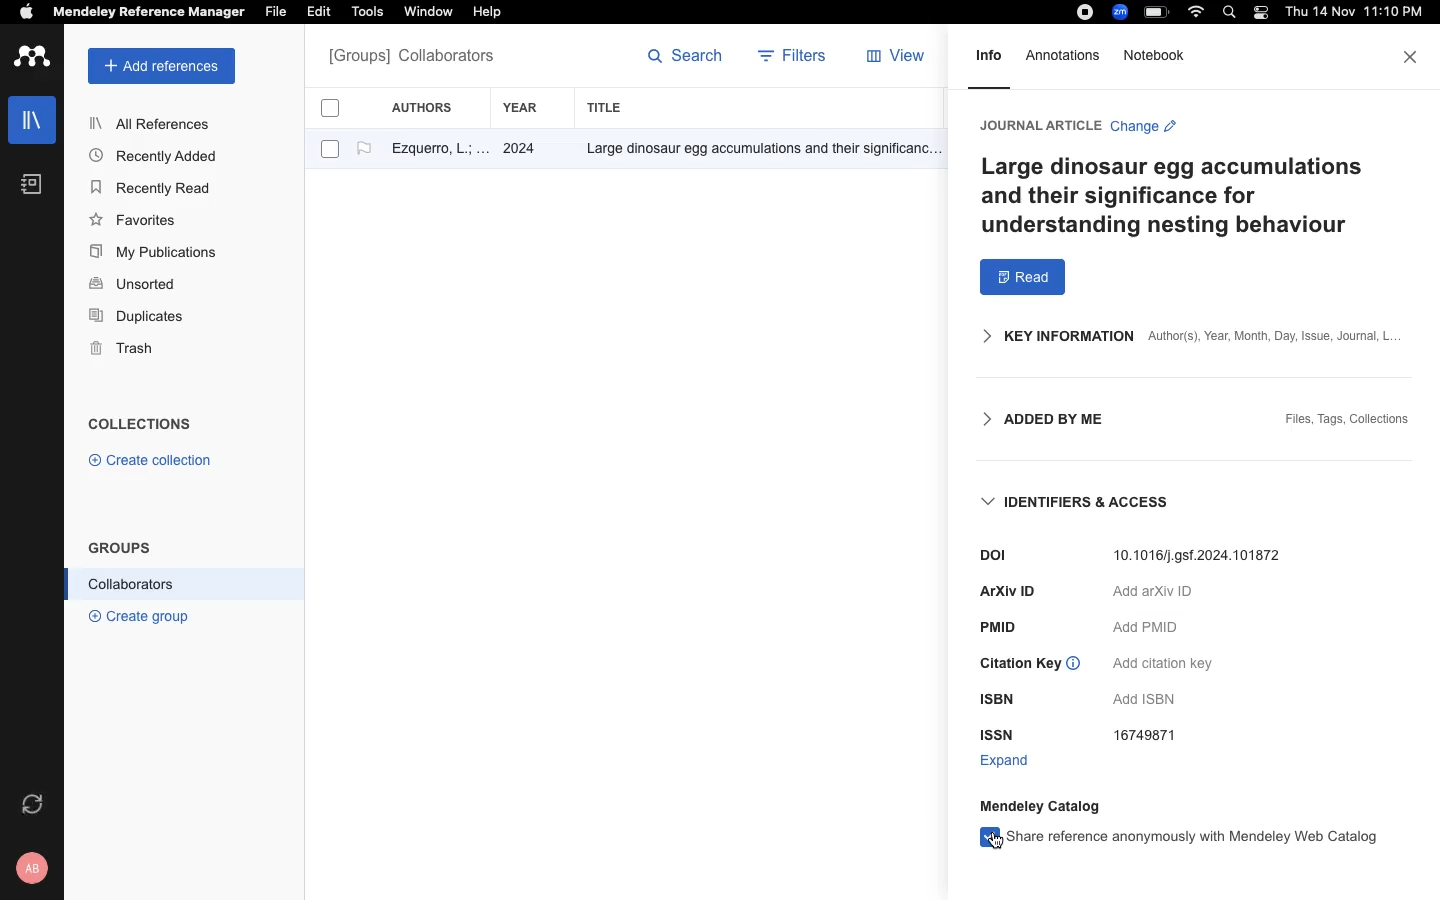 This screenshot has height=900, width=1440. Describe the element at coordinates (153, 188) in the screenshot. I see `Recently Read` at that location.